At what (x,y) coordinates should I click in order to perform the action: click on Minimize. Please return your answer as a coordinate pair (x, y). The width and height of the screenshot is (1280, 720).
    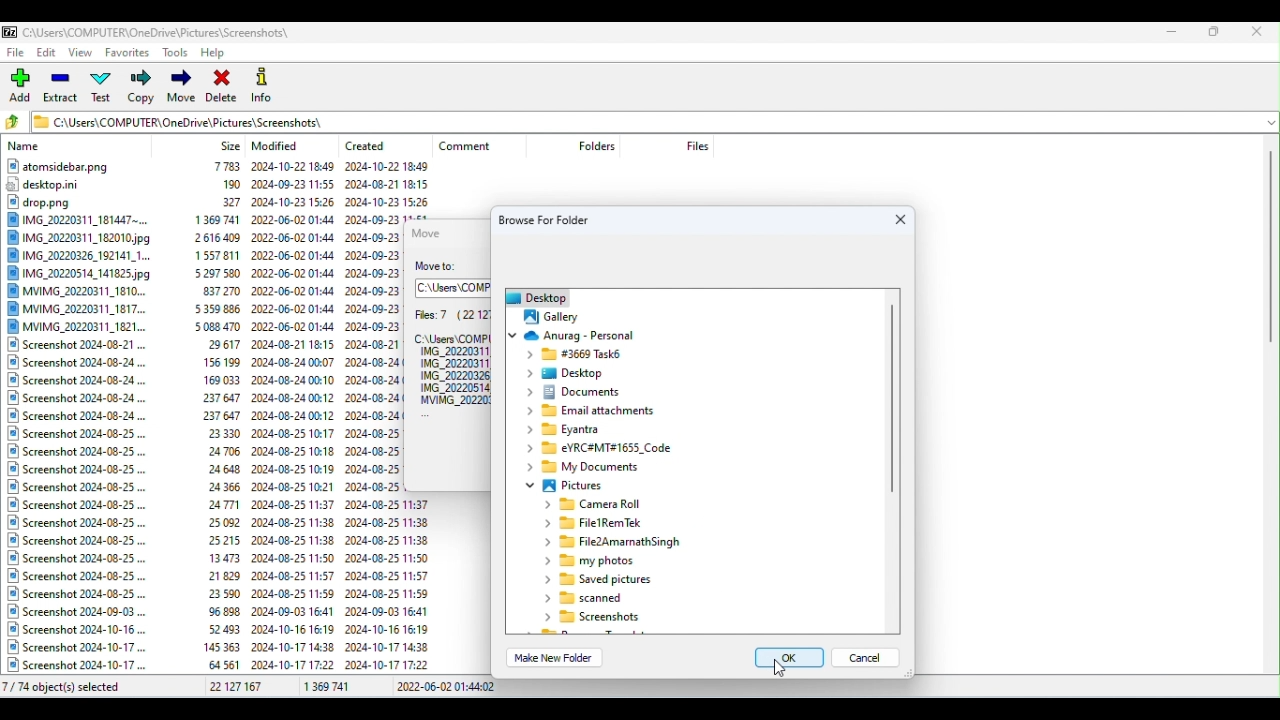
    Looking at the image, I should click on (1174, 30).